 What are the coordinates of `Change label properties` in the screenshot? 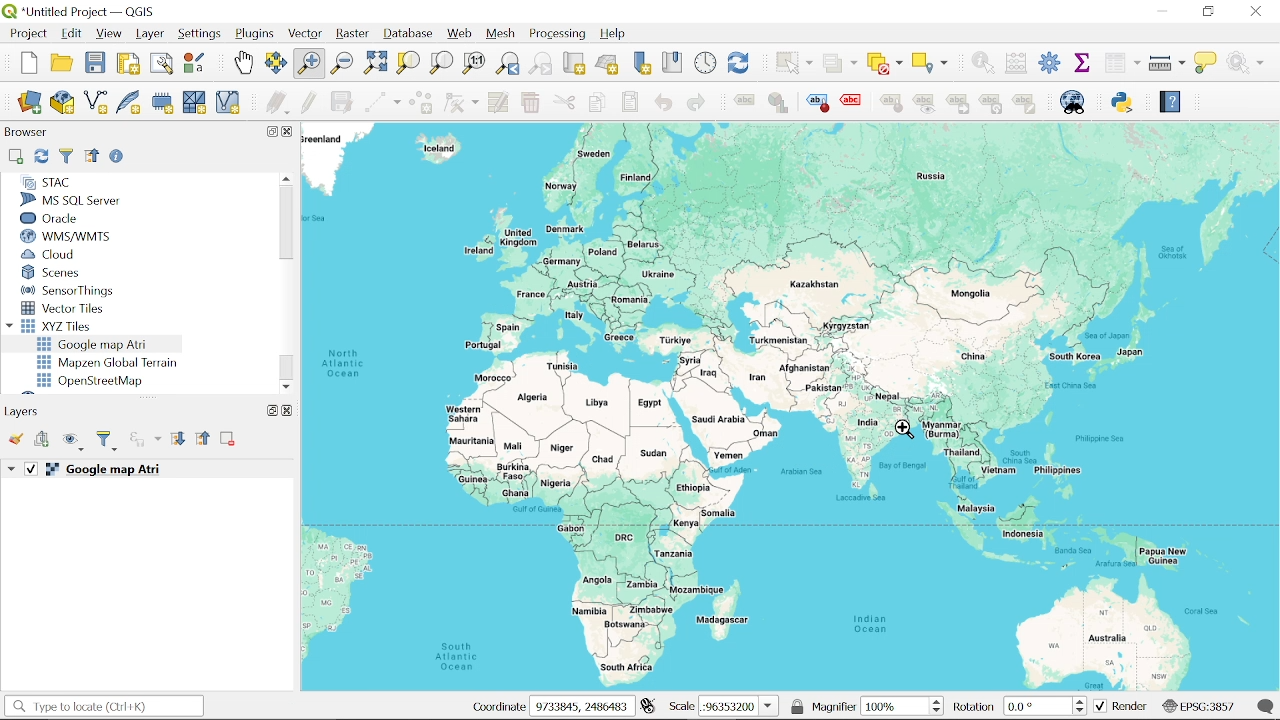 It's located at (1025, 105).